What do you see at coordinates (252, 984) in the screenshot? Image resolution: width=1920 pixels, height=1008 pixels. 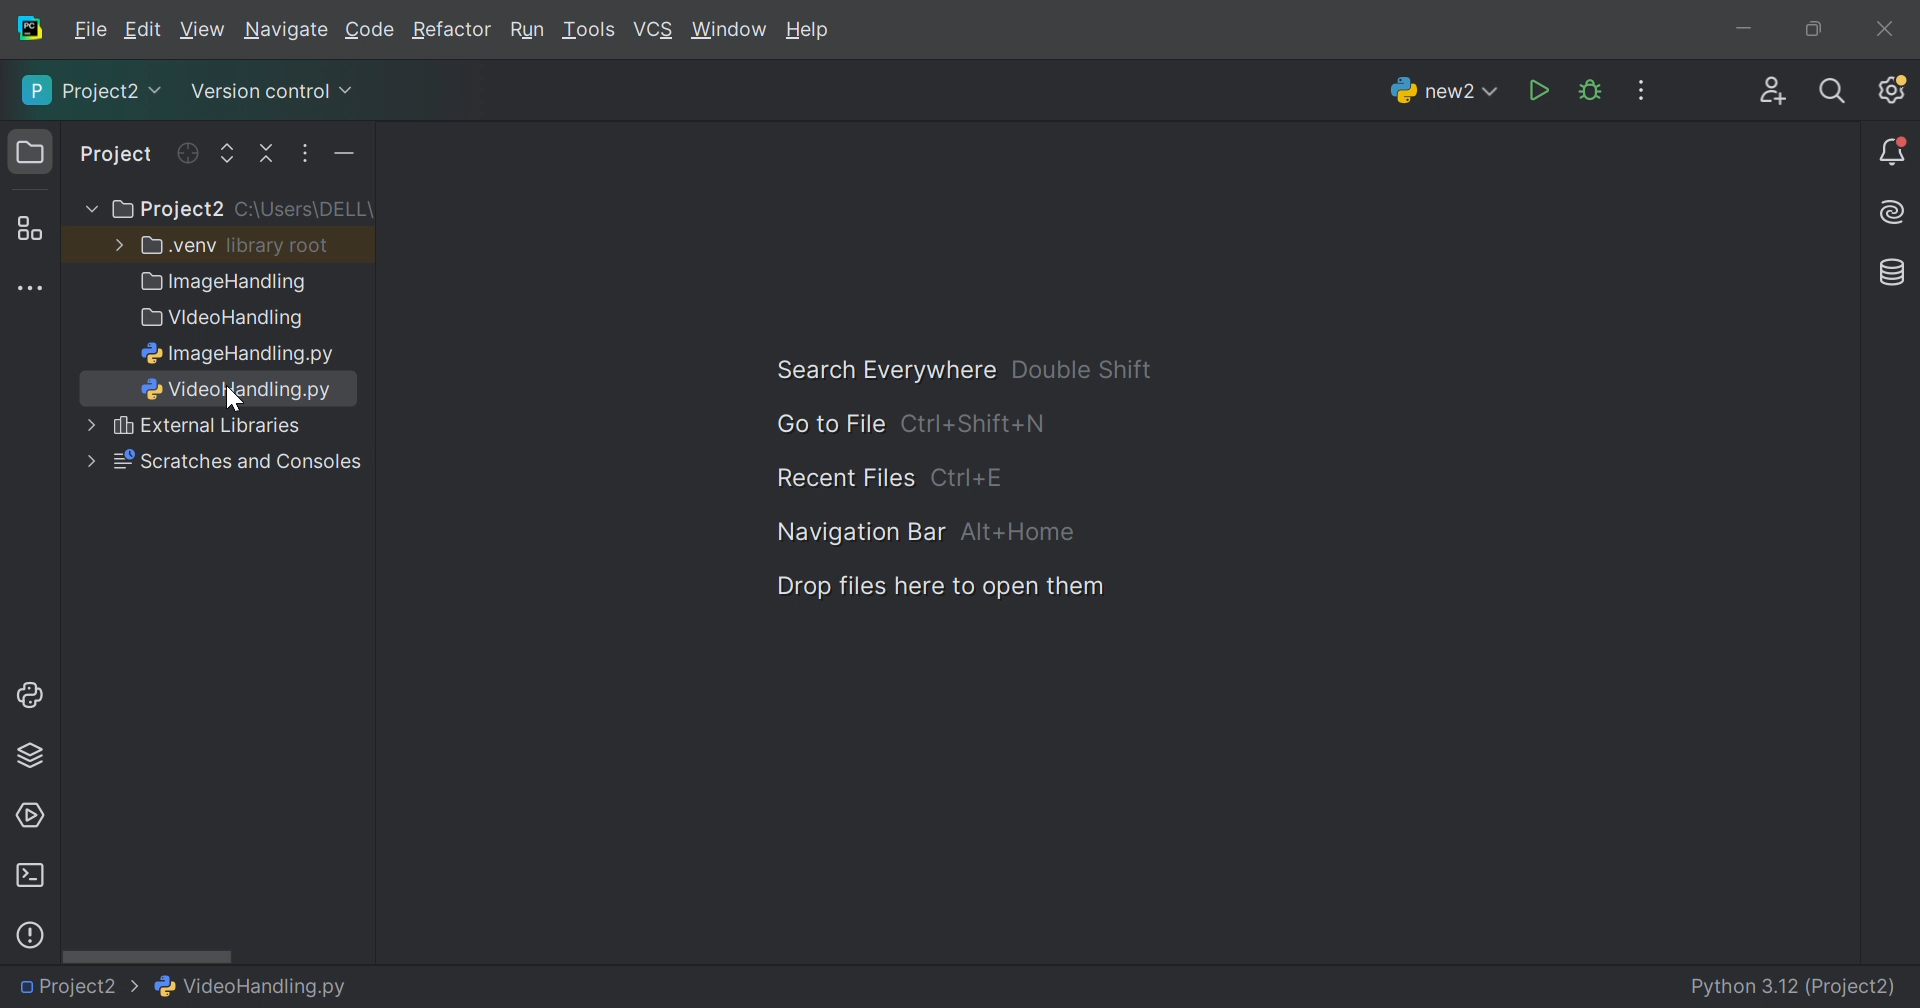 I see `VideoHandling.py` at bounding box center [252, 984].